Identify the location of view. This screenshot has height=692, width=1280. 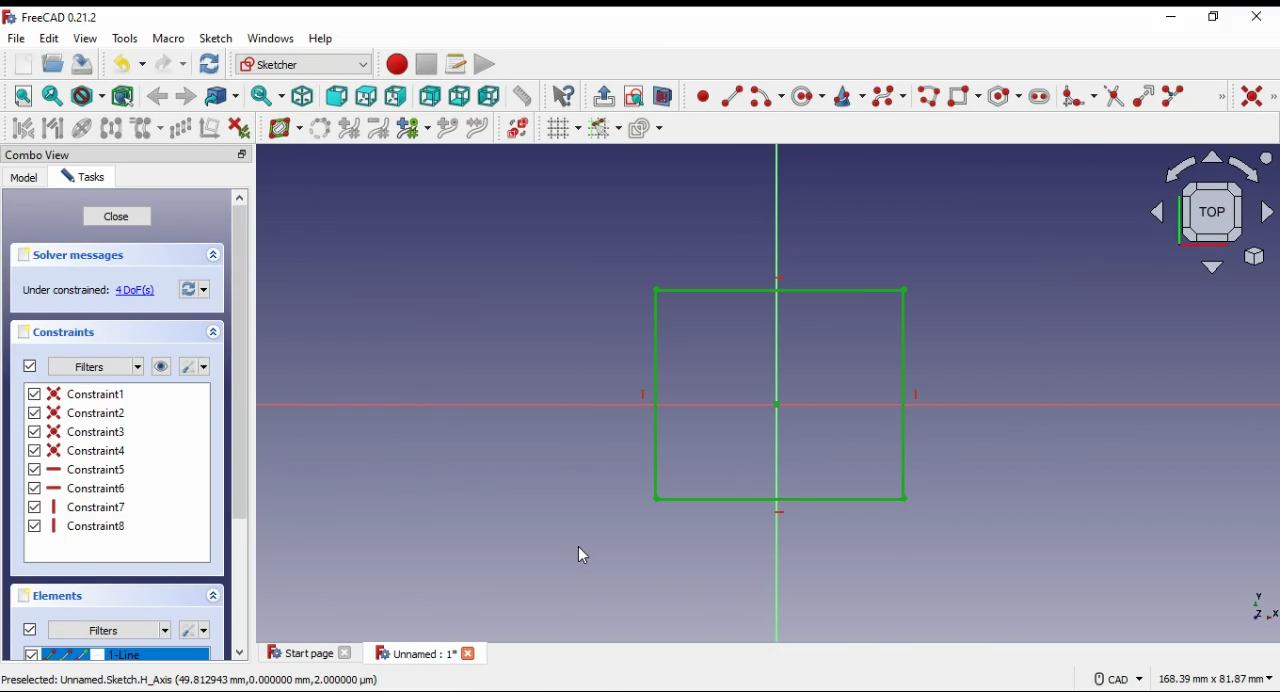
(87, 38).